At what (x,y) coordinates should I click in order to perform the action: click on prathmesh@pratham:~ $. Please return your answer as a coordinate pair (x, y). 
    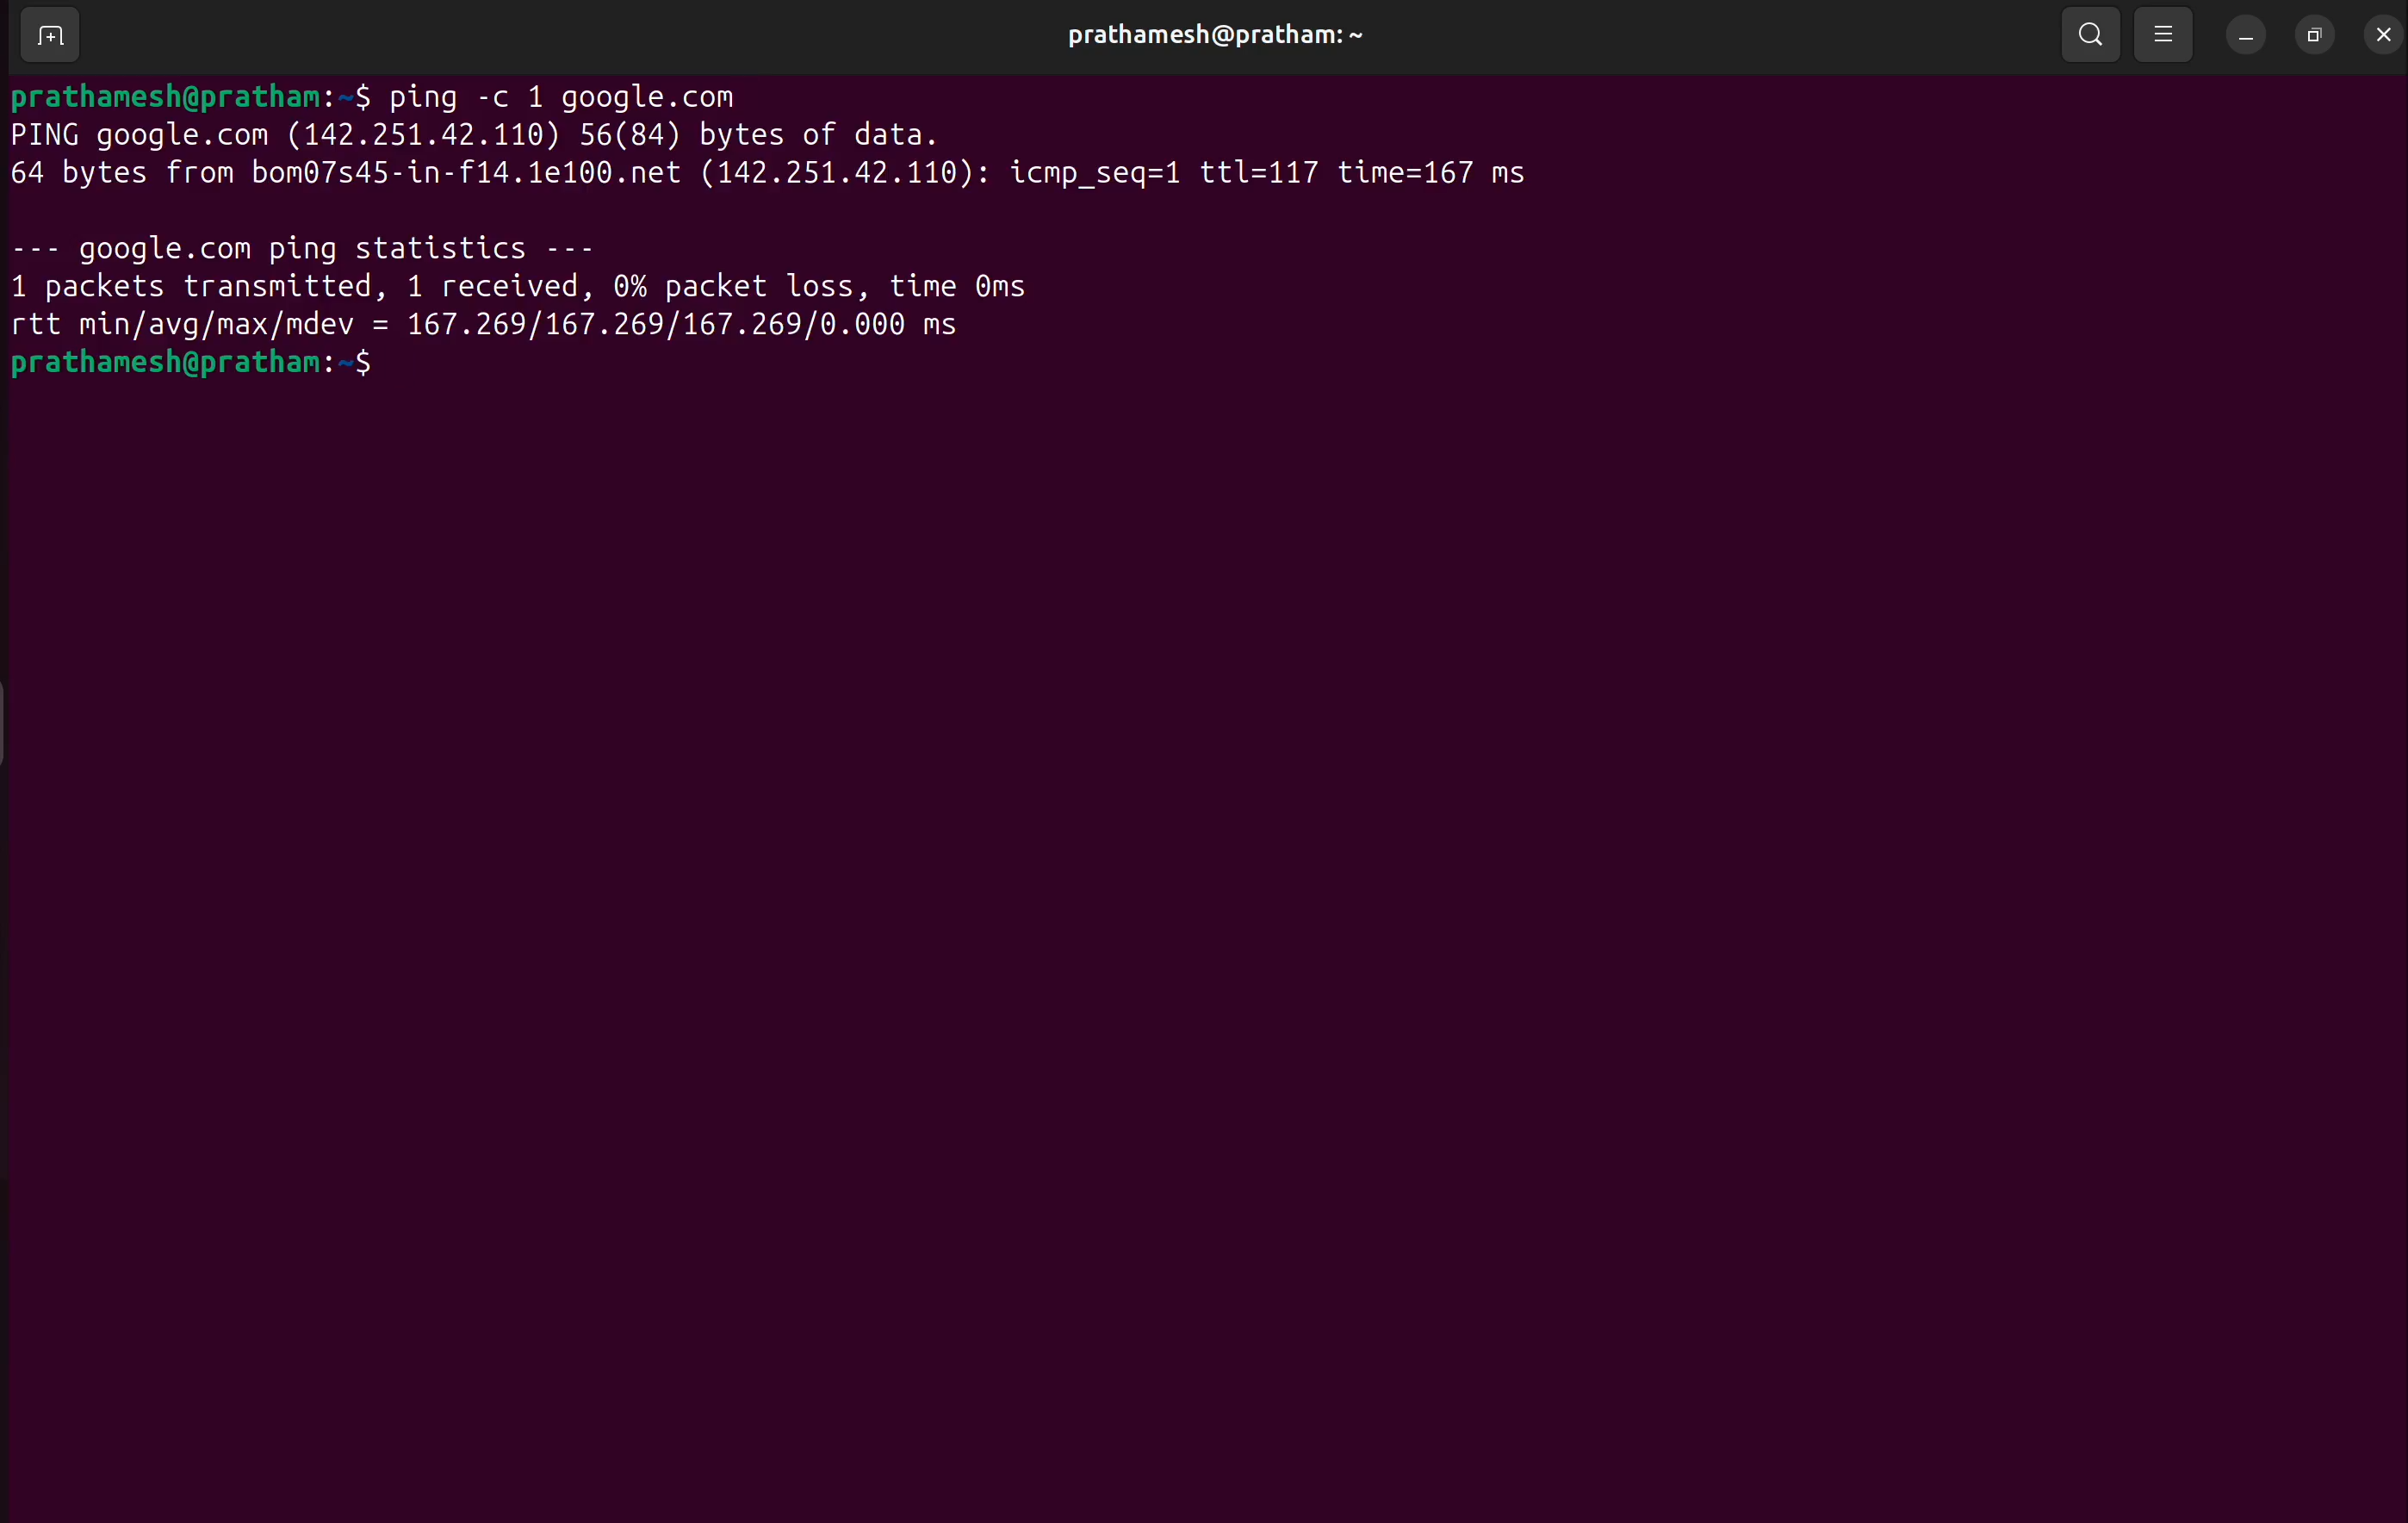
    Looking at the image, I should click on (205, 368).